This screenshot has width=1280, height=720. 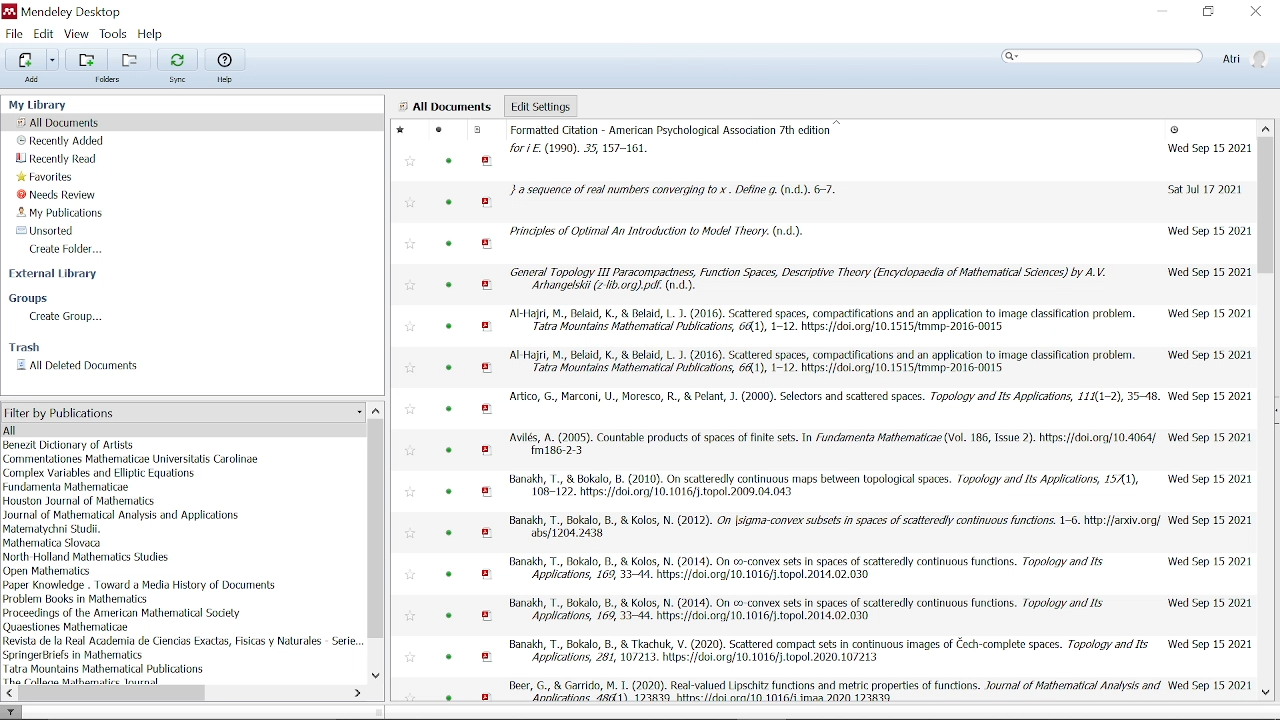 What do you see at coordinates (678, 140) in the screenshot?
I see `citation` at bounding box center [678, 140].